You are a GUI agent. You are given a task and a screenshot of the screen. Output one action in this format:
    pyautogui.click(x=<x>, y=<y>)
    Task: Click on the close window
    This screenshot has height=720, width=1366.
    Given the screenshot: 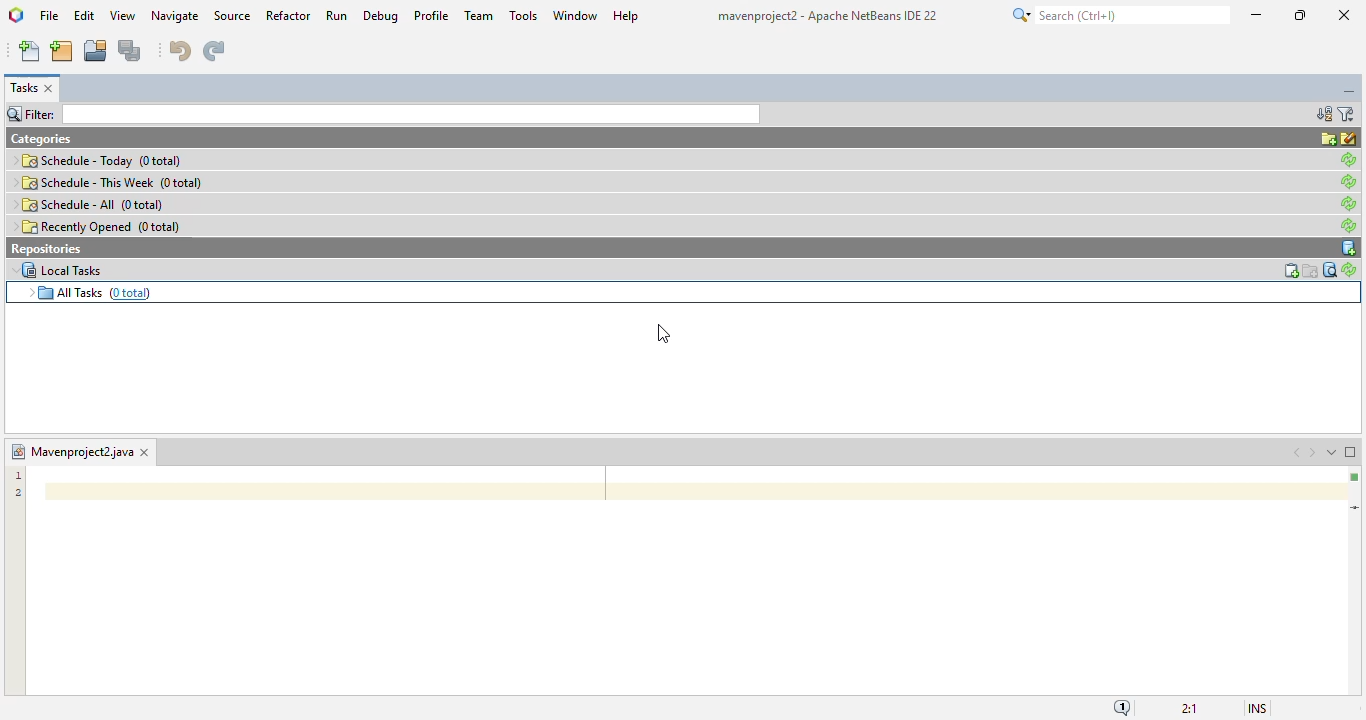 What is the action you would take?
    pyautogui.click(x=50, y=89)
    